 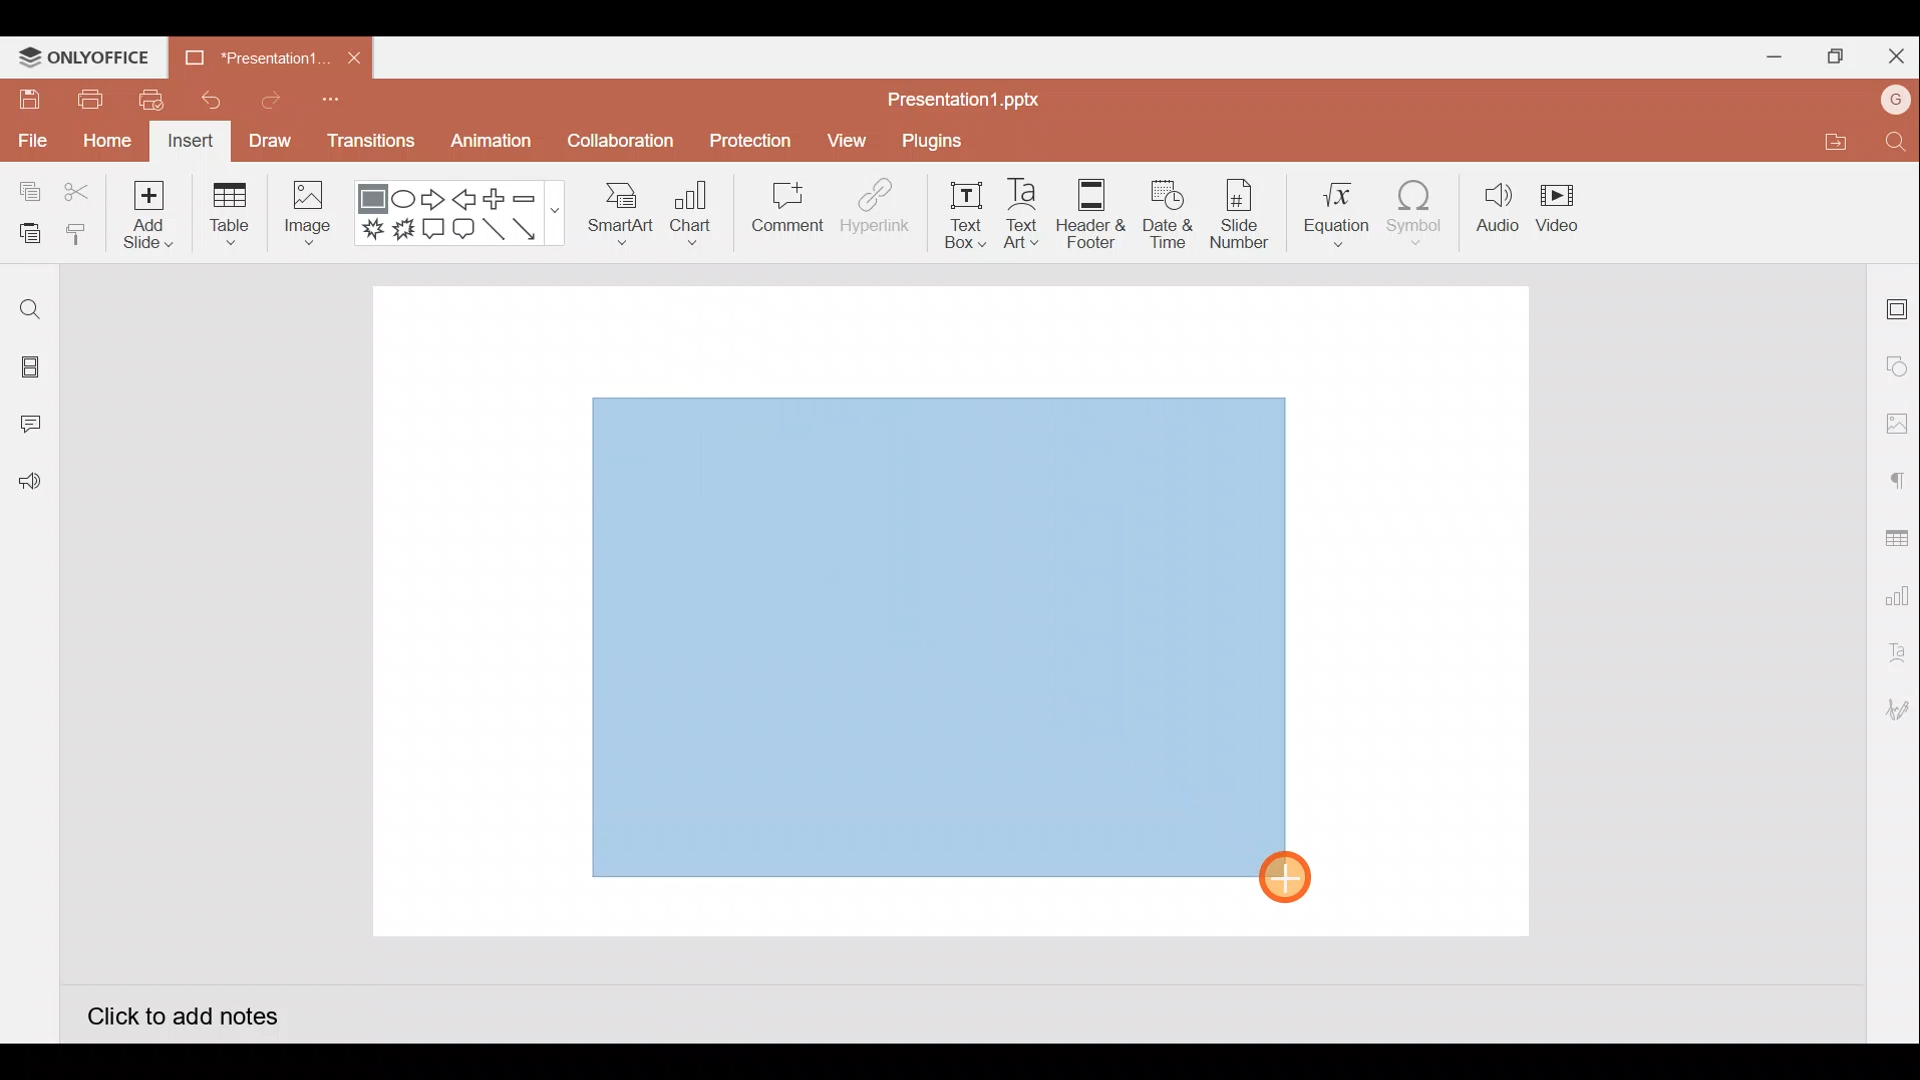 I want to click on Print file, so click(x=88, y=98).